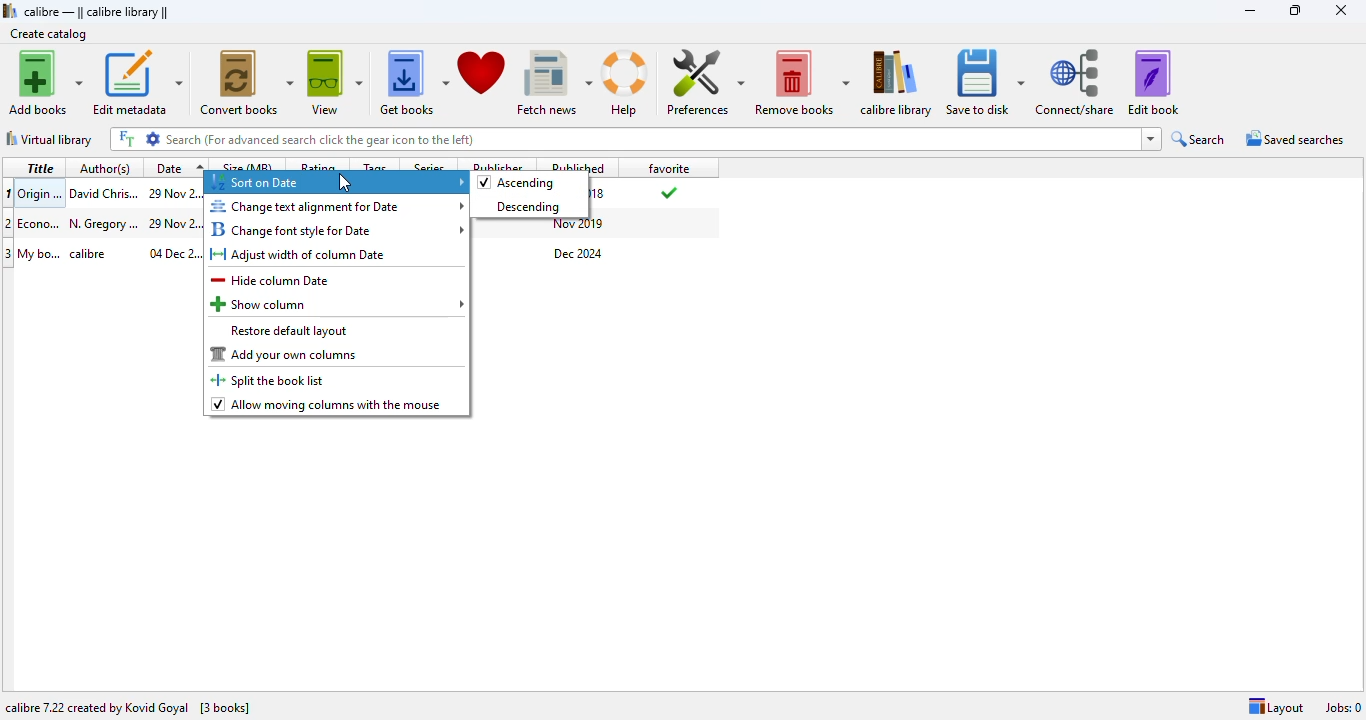 The image size is (1366, 720). What do you see at coordinates (482, 74) in the screenshot?
I see `donate to support calibre` at bounding box center [482, 74].